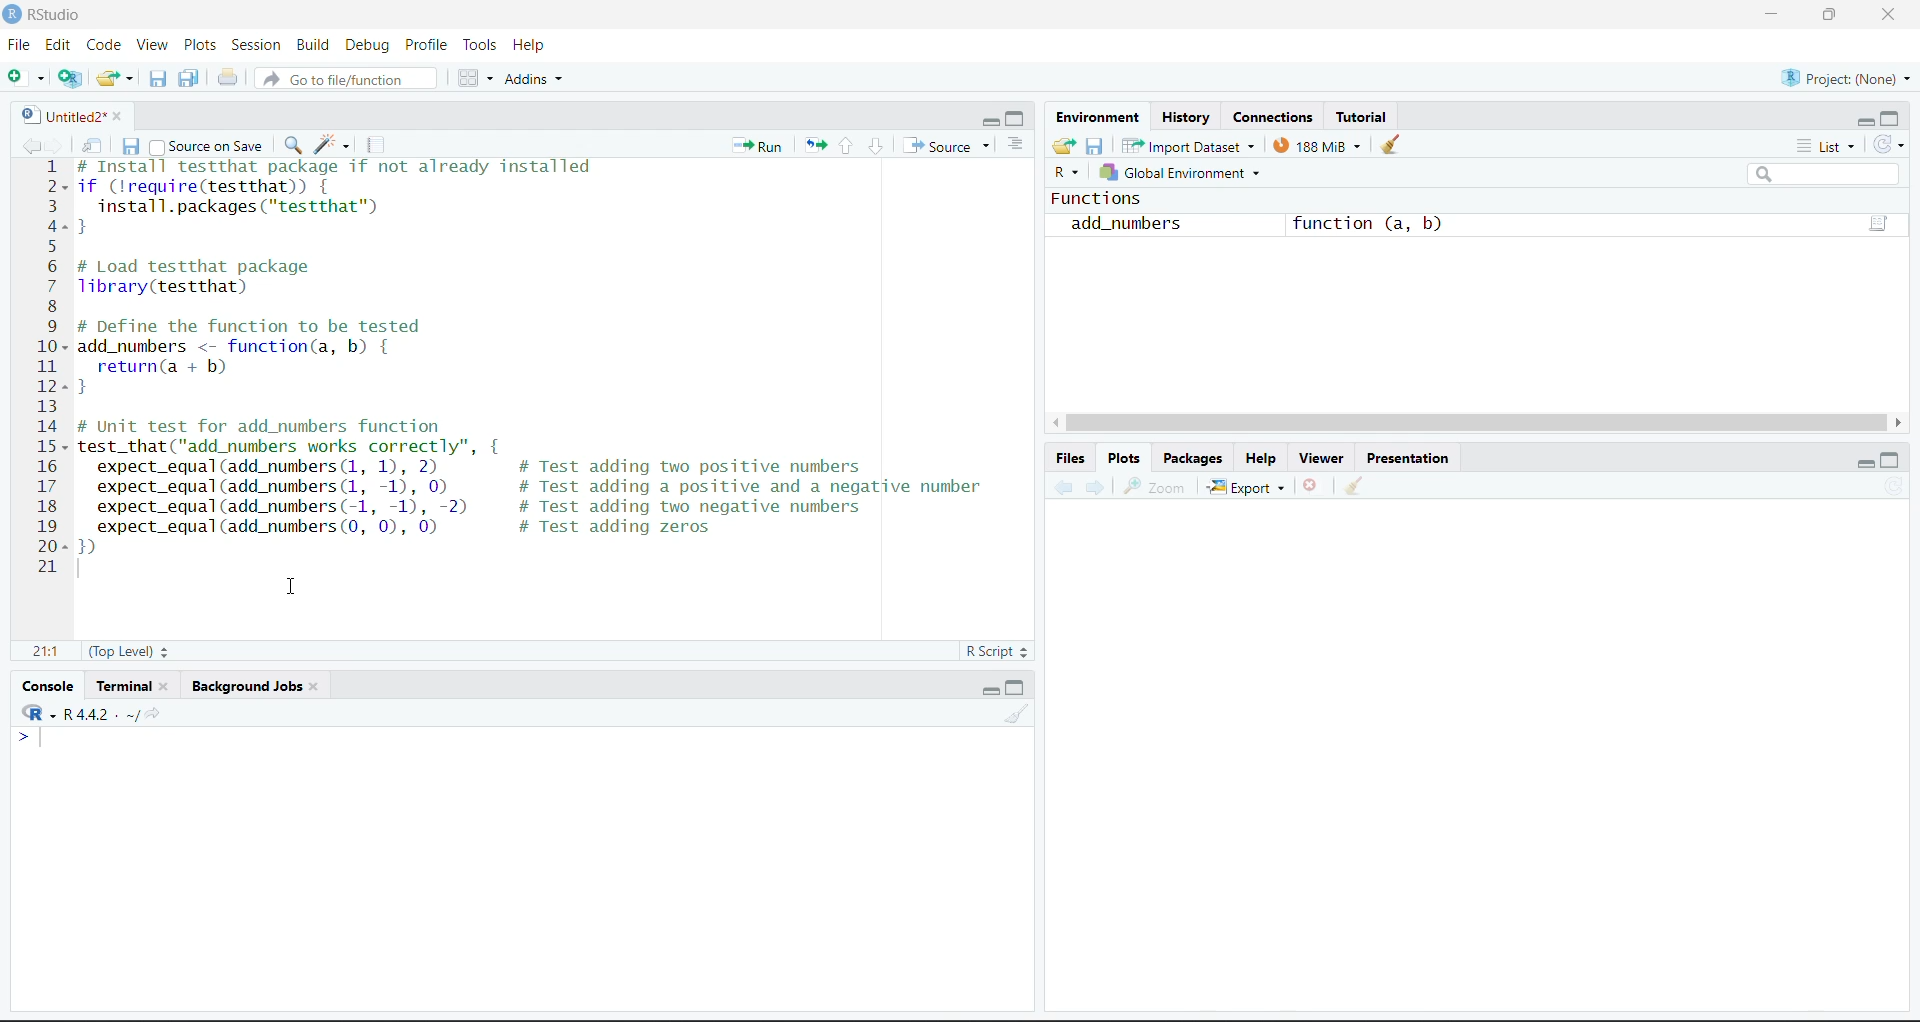  What do you see at coordinates (126, 685) in the screenshot?
I see `Terminal` at bounding box center [126, 685].